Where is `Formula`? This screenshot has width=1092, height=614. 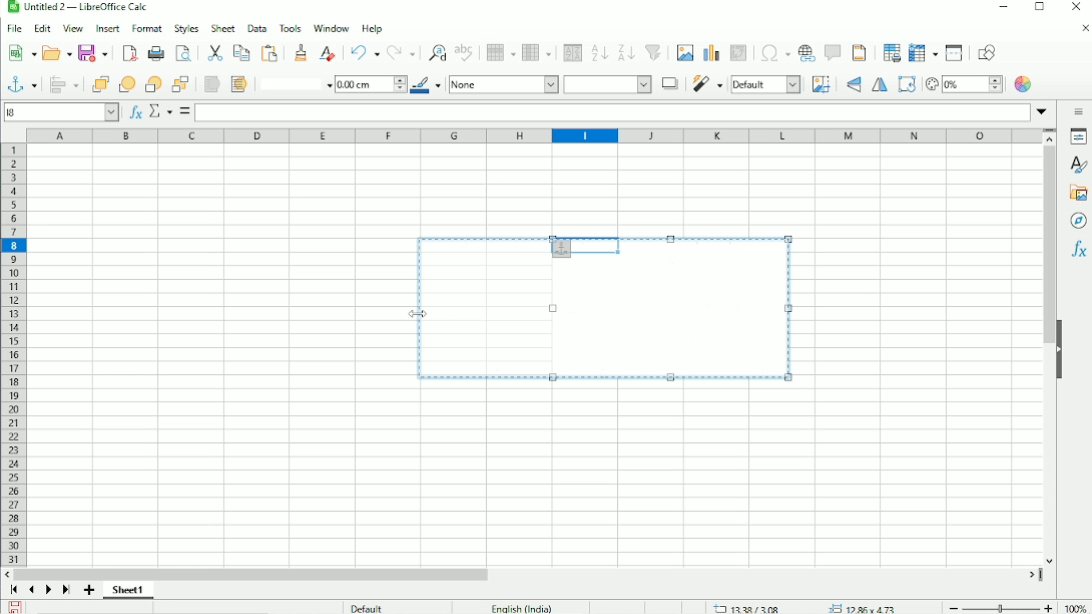 Formula is located at coordinates (185, 112).